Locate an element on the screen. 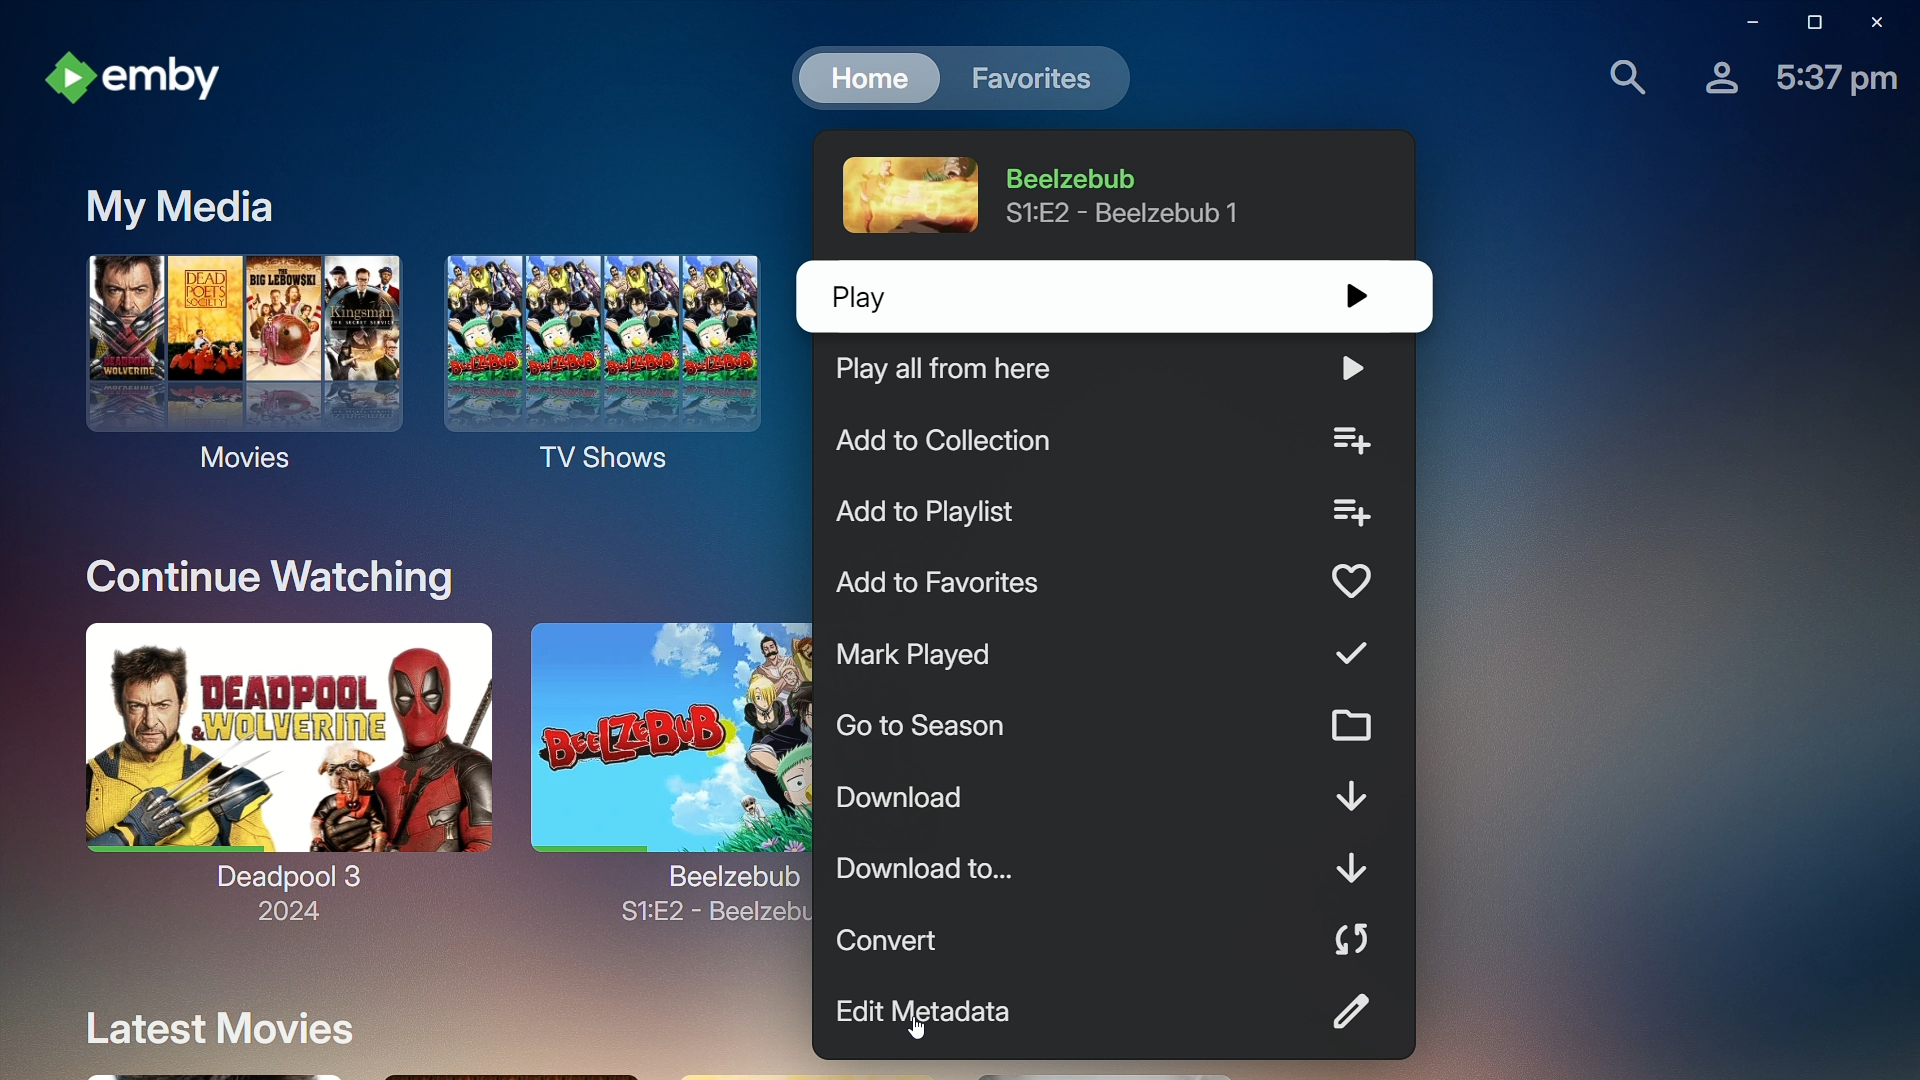  TV Shows is located at coordinates (608, 371).